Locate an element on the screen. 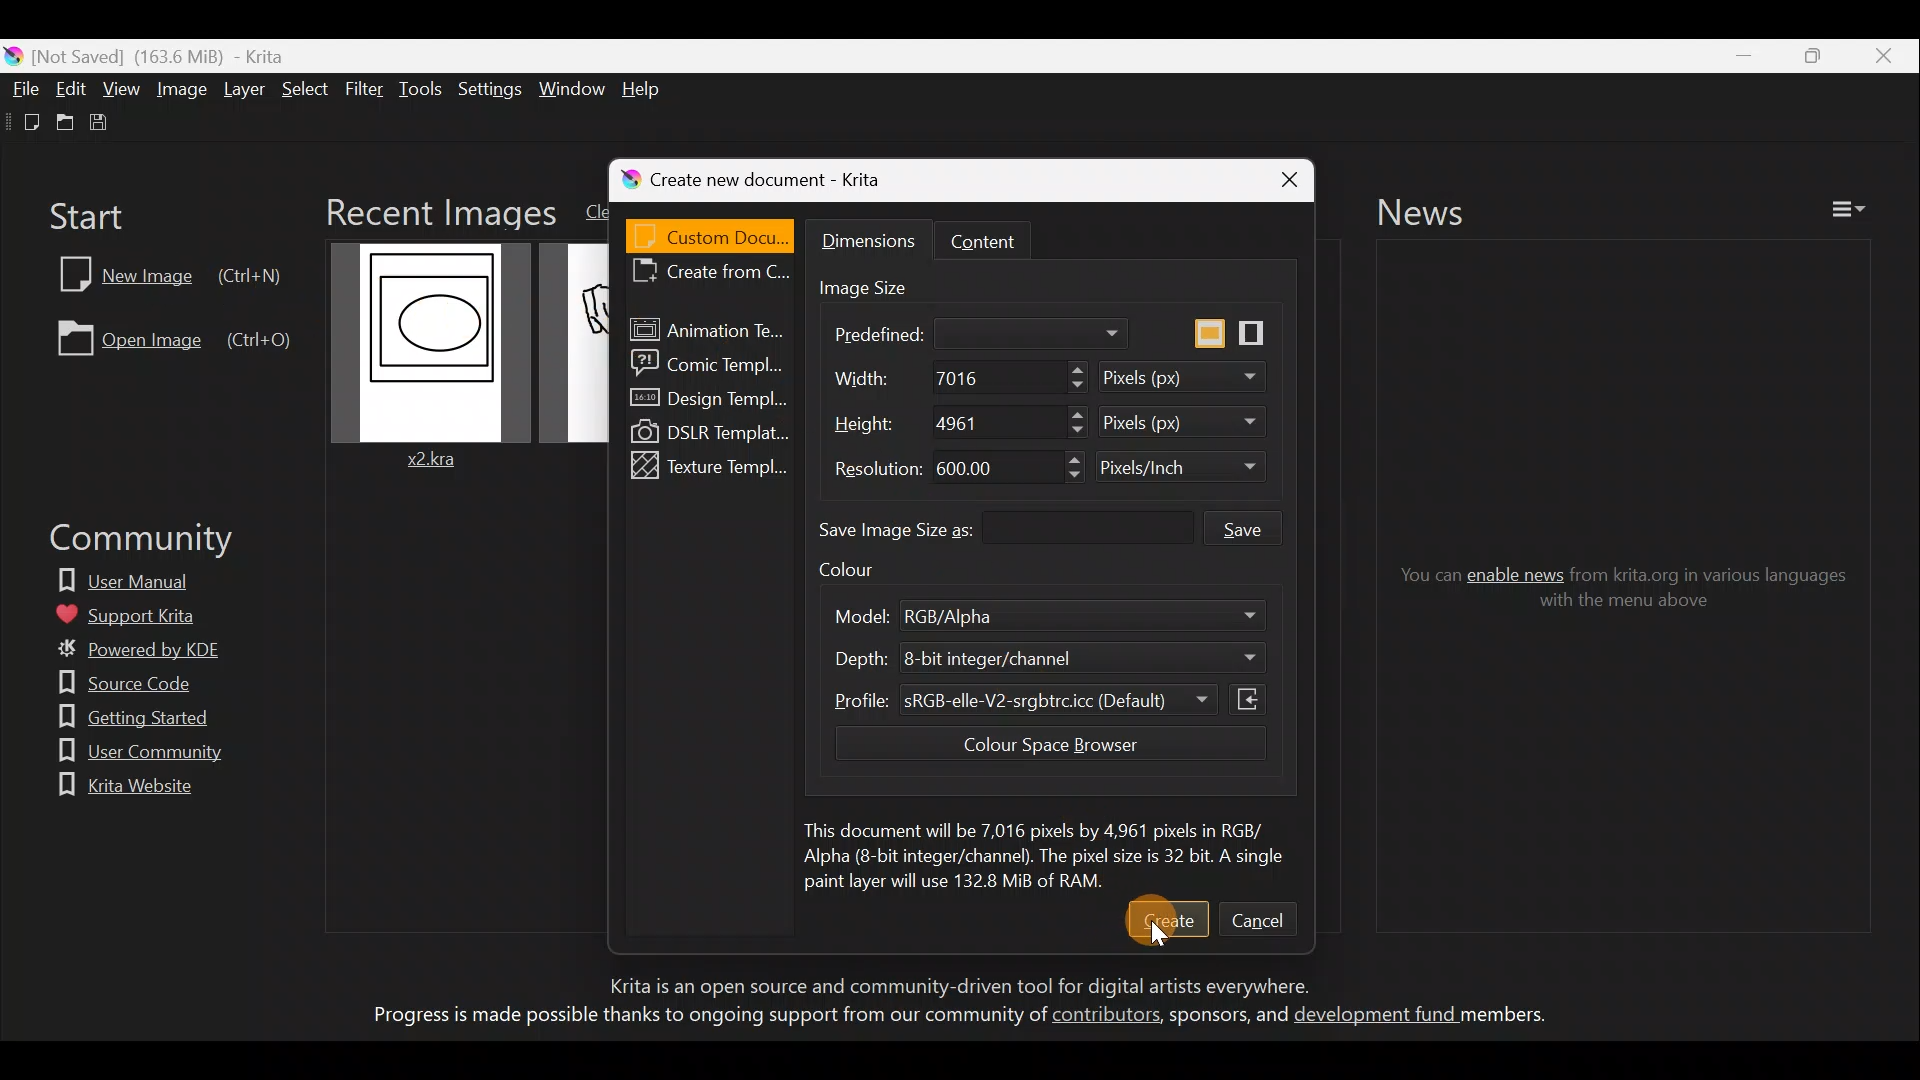 This screenshot has width=1920, height=1080. Resolution is located at coordinates (872, 469).